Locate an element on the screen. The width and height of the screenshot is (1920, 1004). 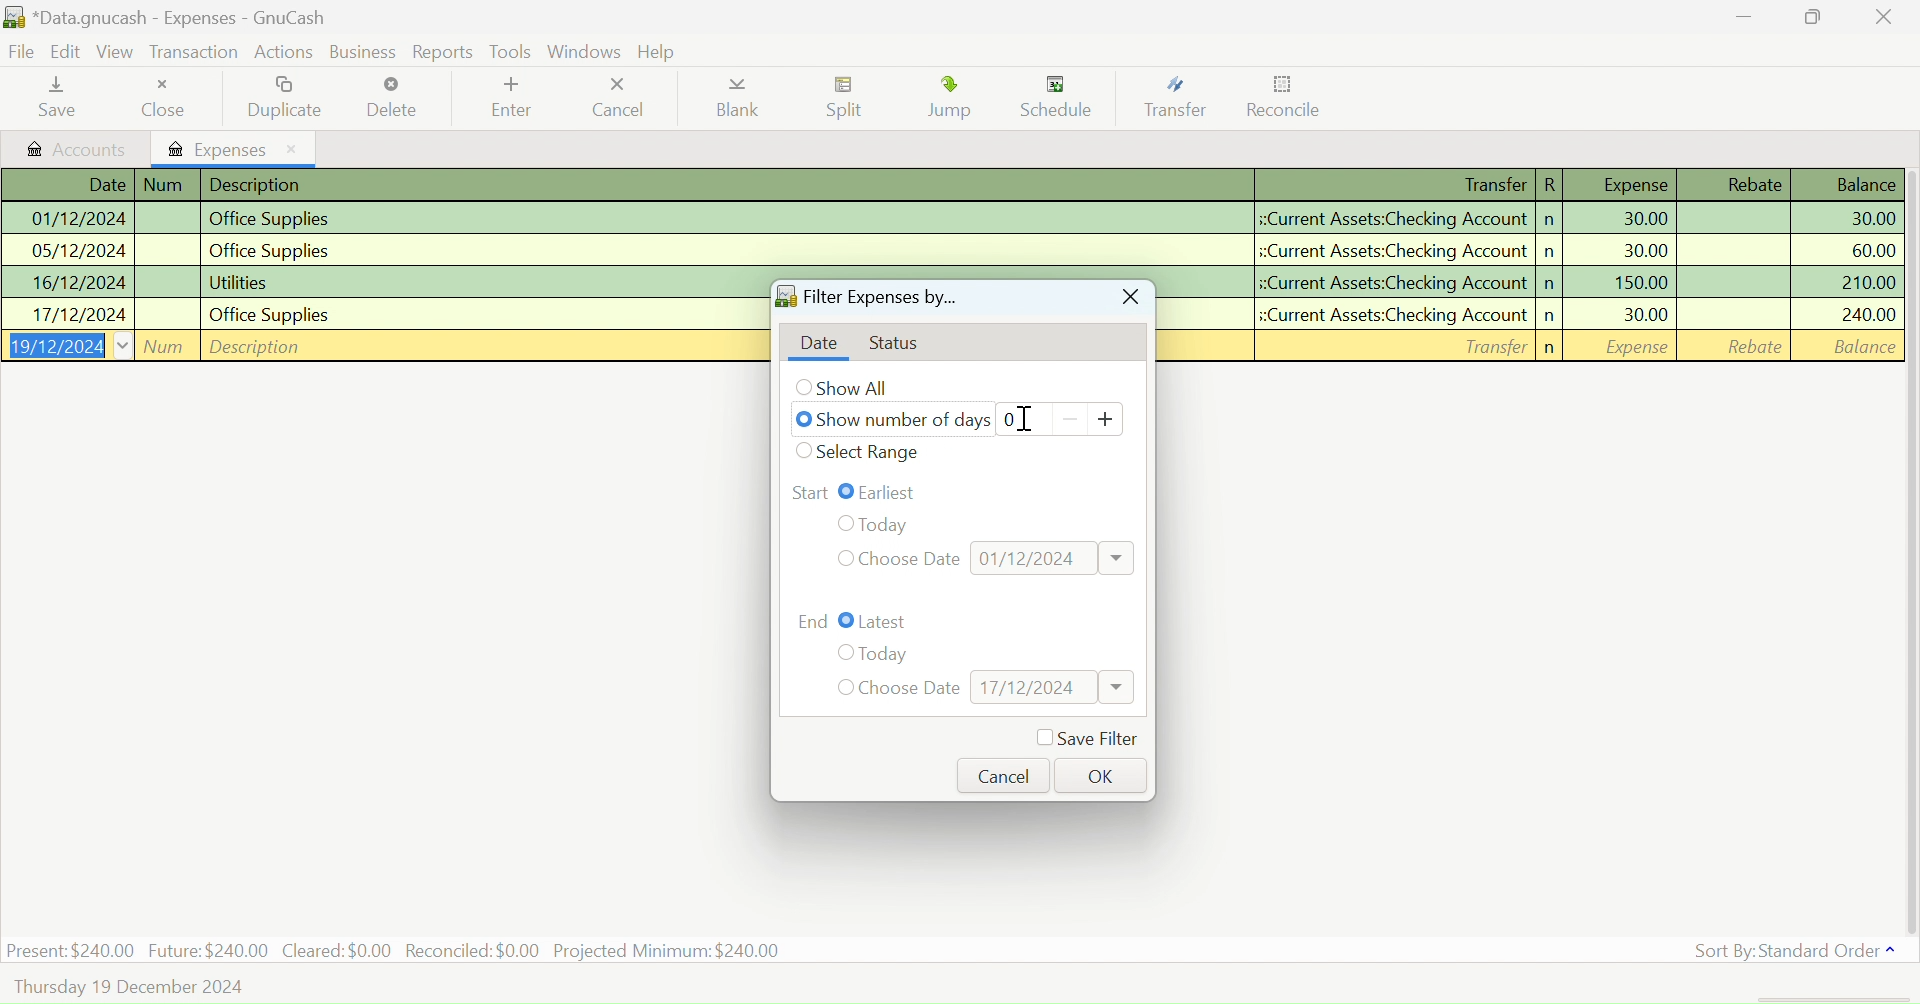
Checkbox is located at coordinates (847, 621).